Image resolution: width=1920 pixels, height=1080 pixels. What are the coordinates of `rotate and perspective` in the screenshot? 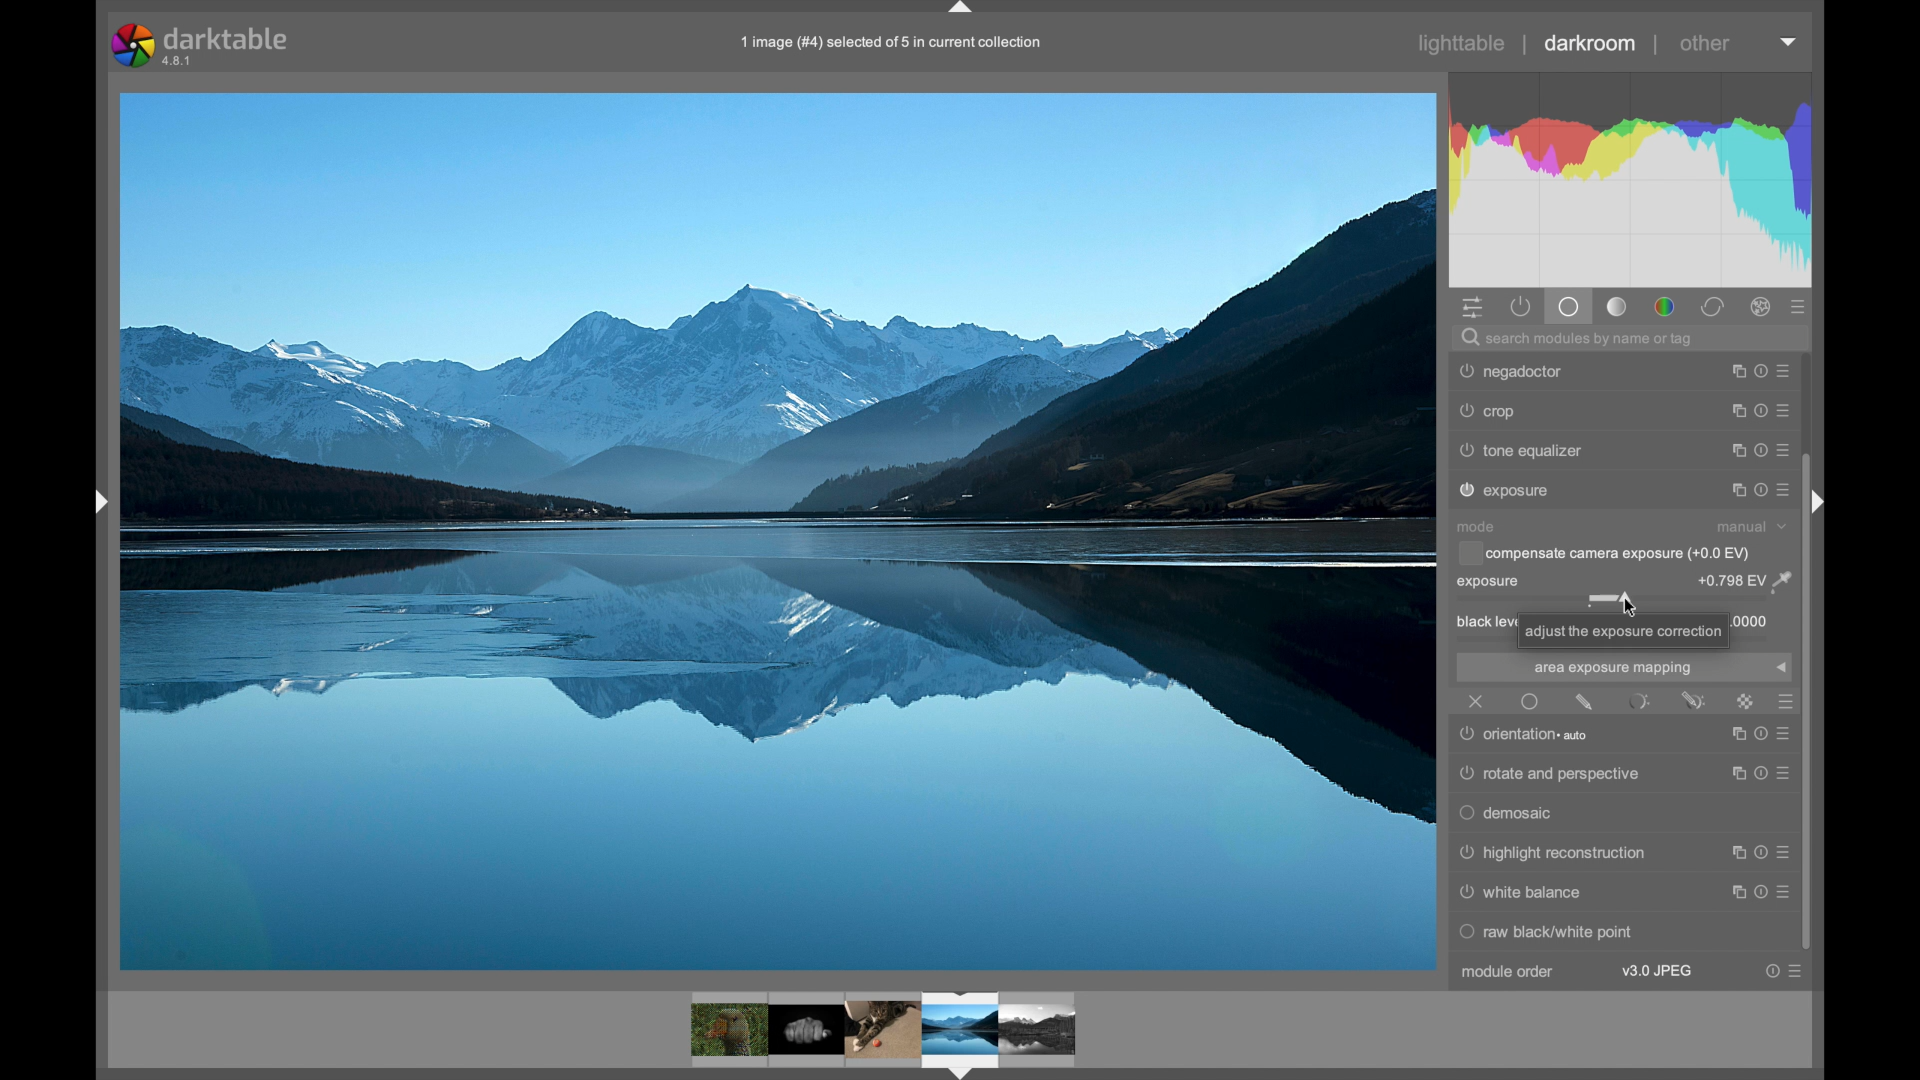 It's located at (1553, 774).